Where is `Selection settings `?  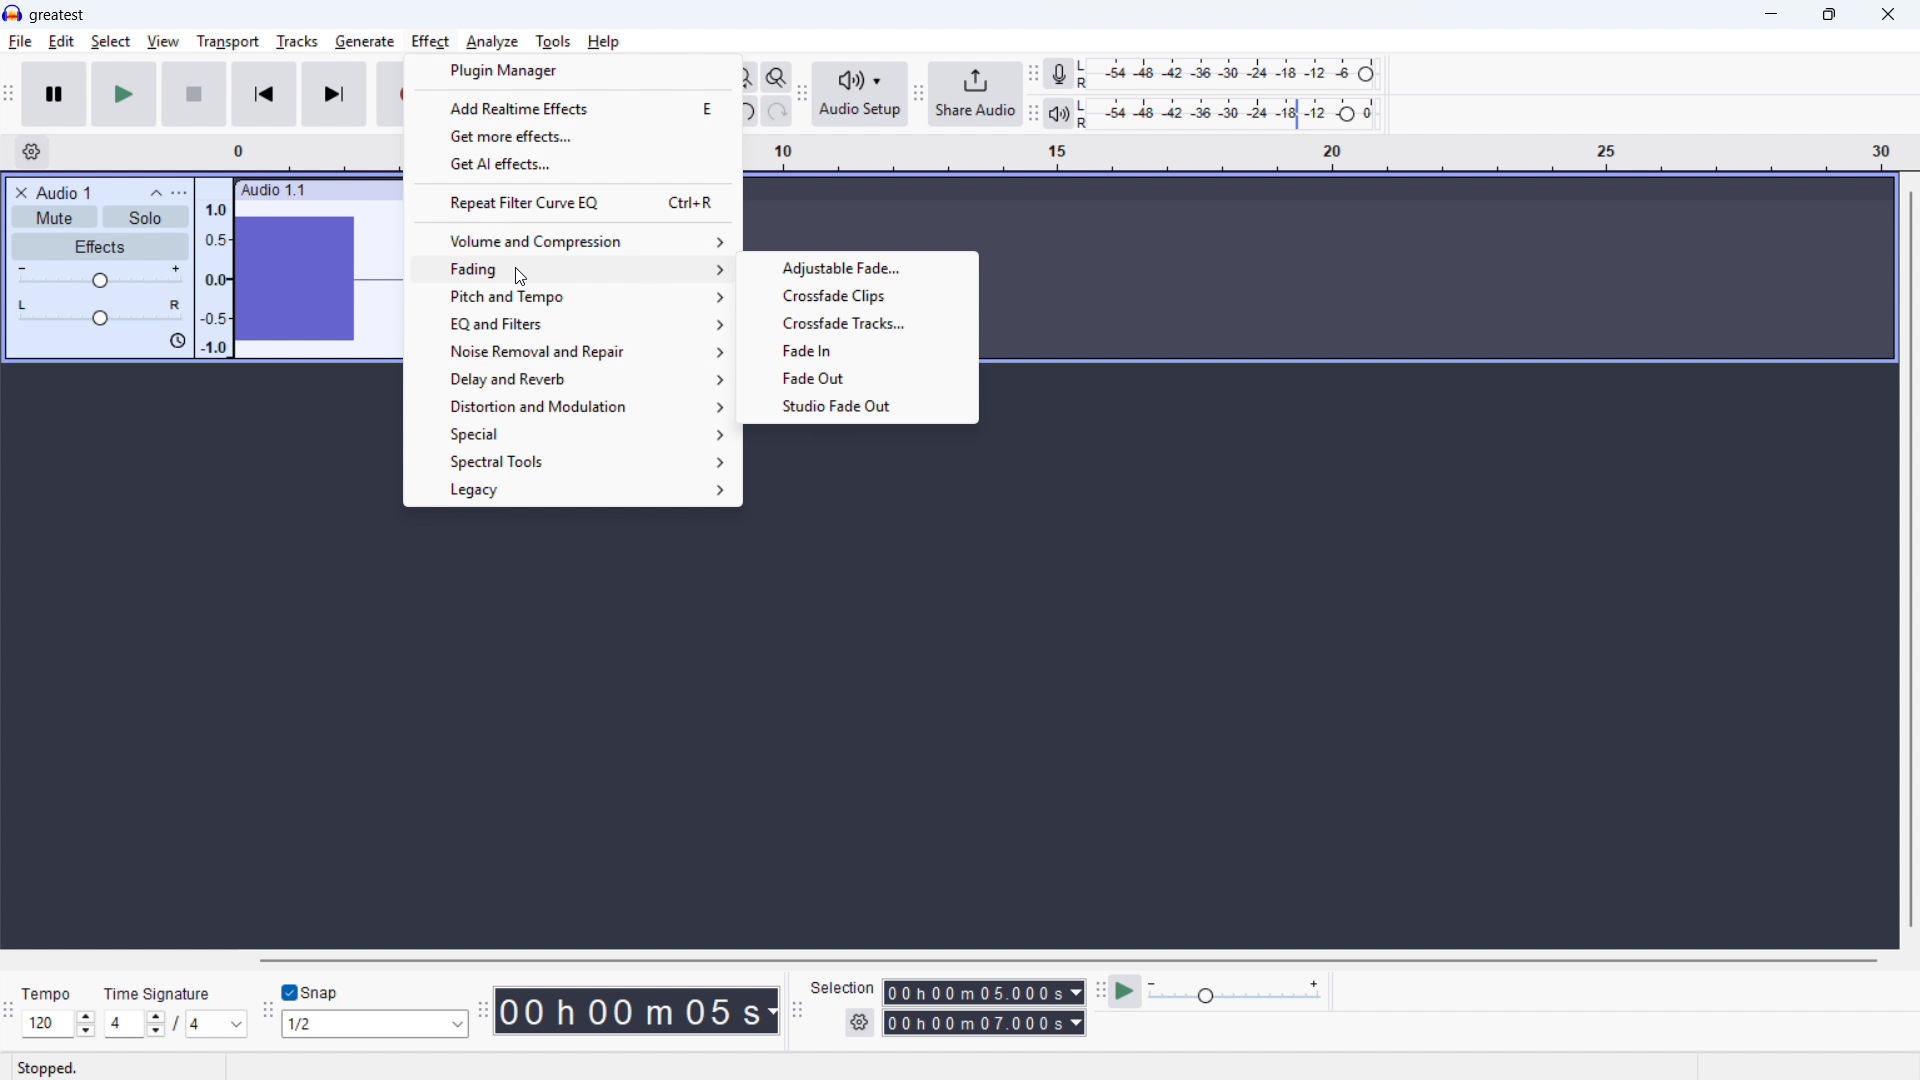
Selection settings  is located at coordinates (861, 1022).